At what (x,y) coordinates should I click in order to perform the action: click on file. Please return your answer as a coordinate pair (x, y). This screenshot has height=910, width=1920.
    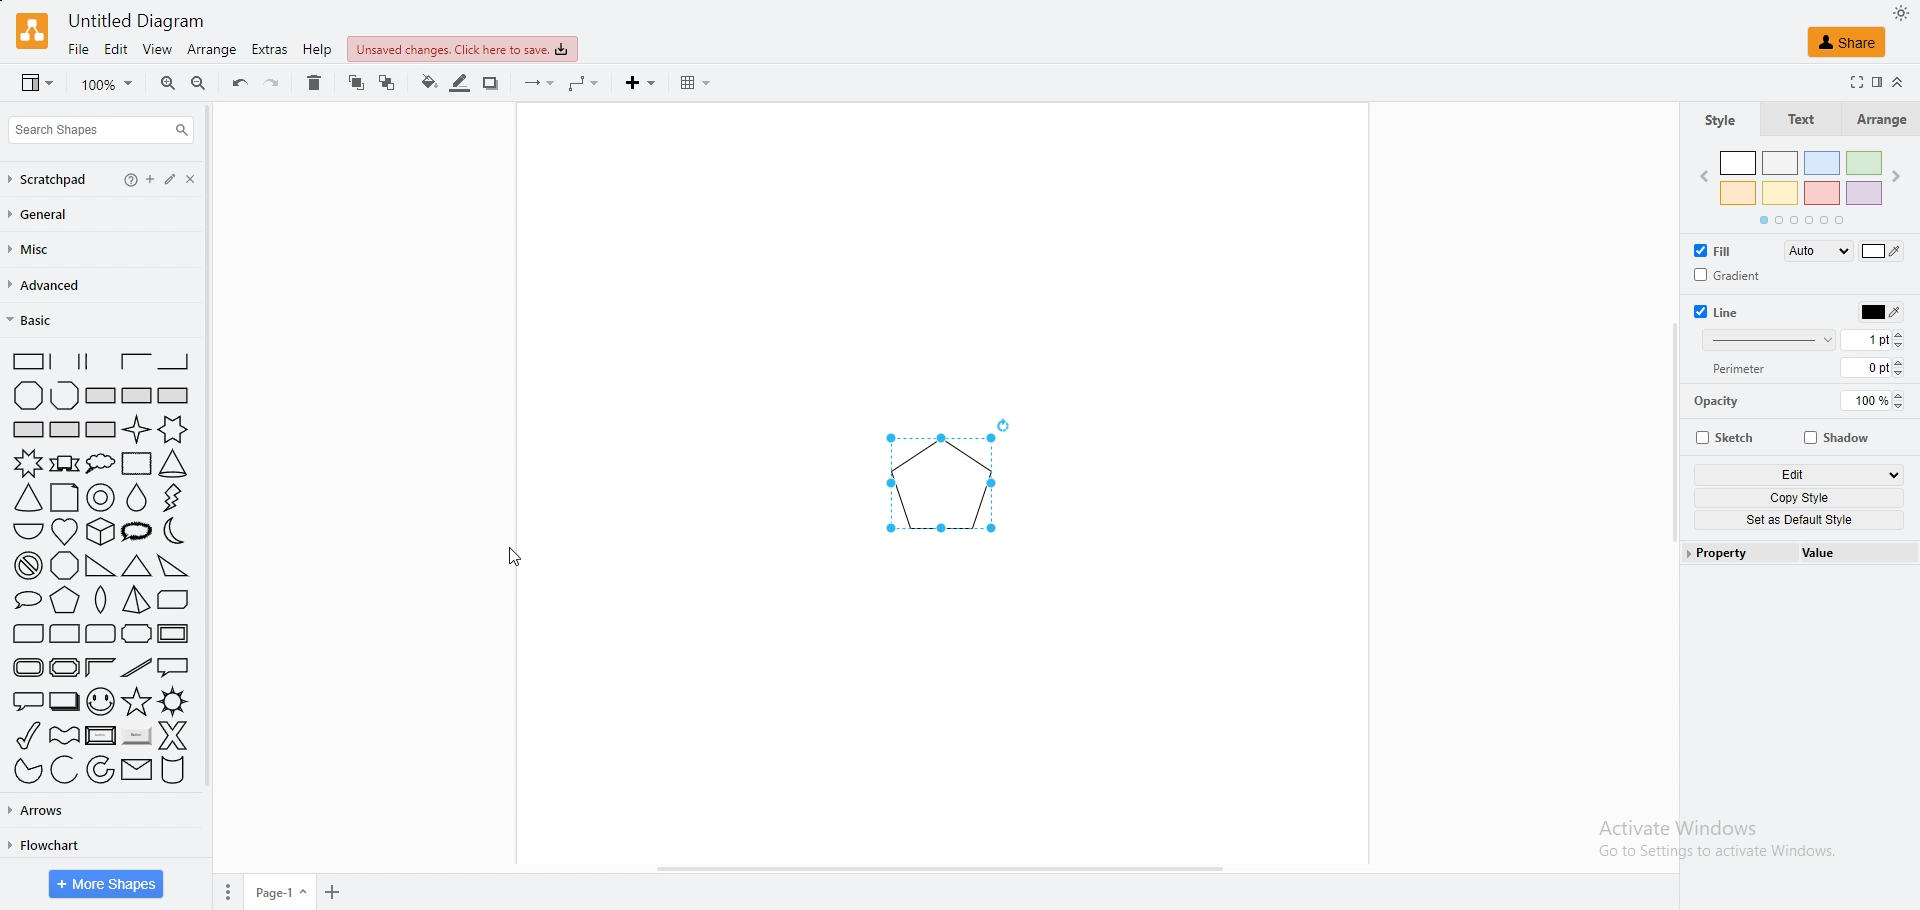
    Looking at the image, I should click on (80, 50).